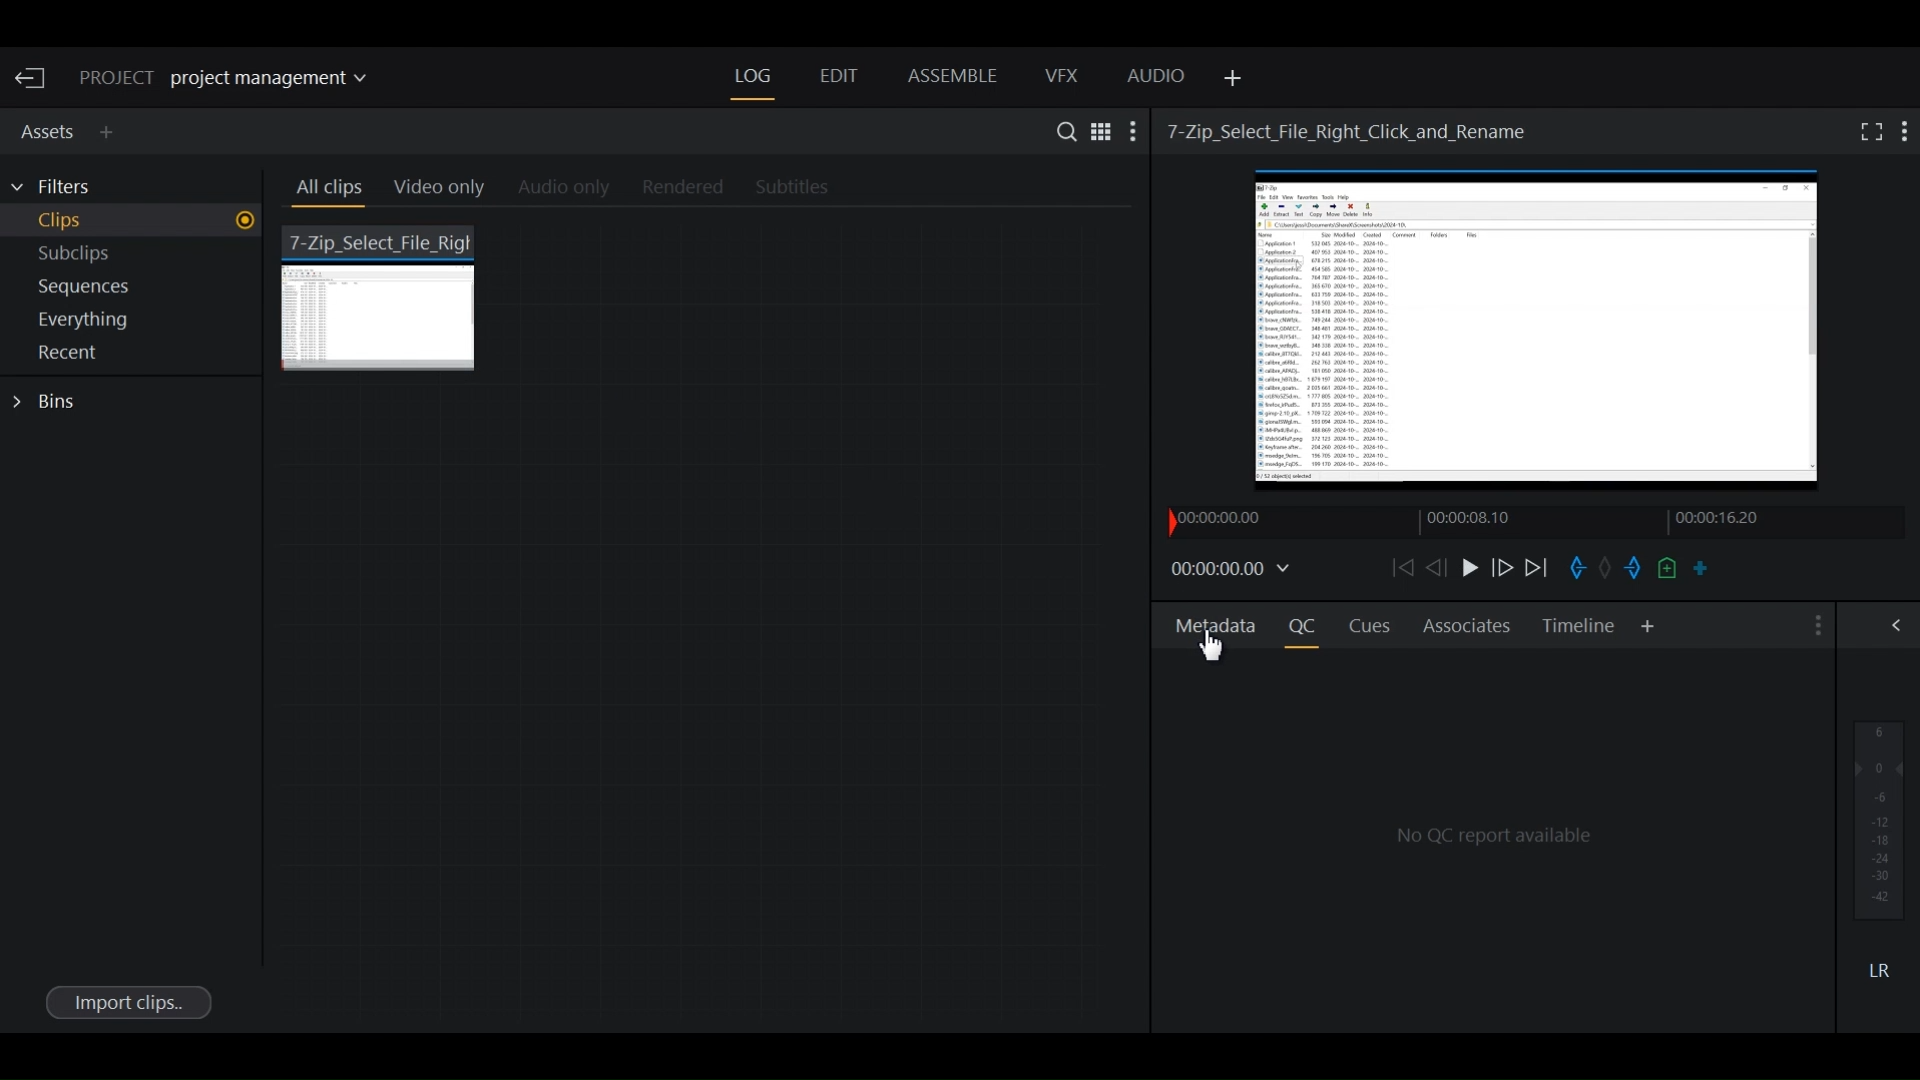 The image size is (1920, 1080). I want to click on Play, so click(1468, 567).